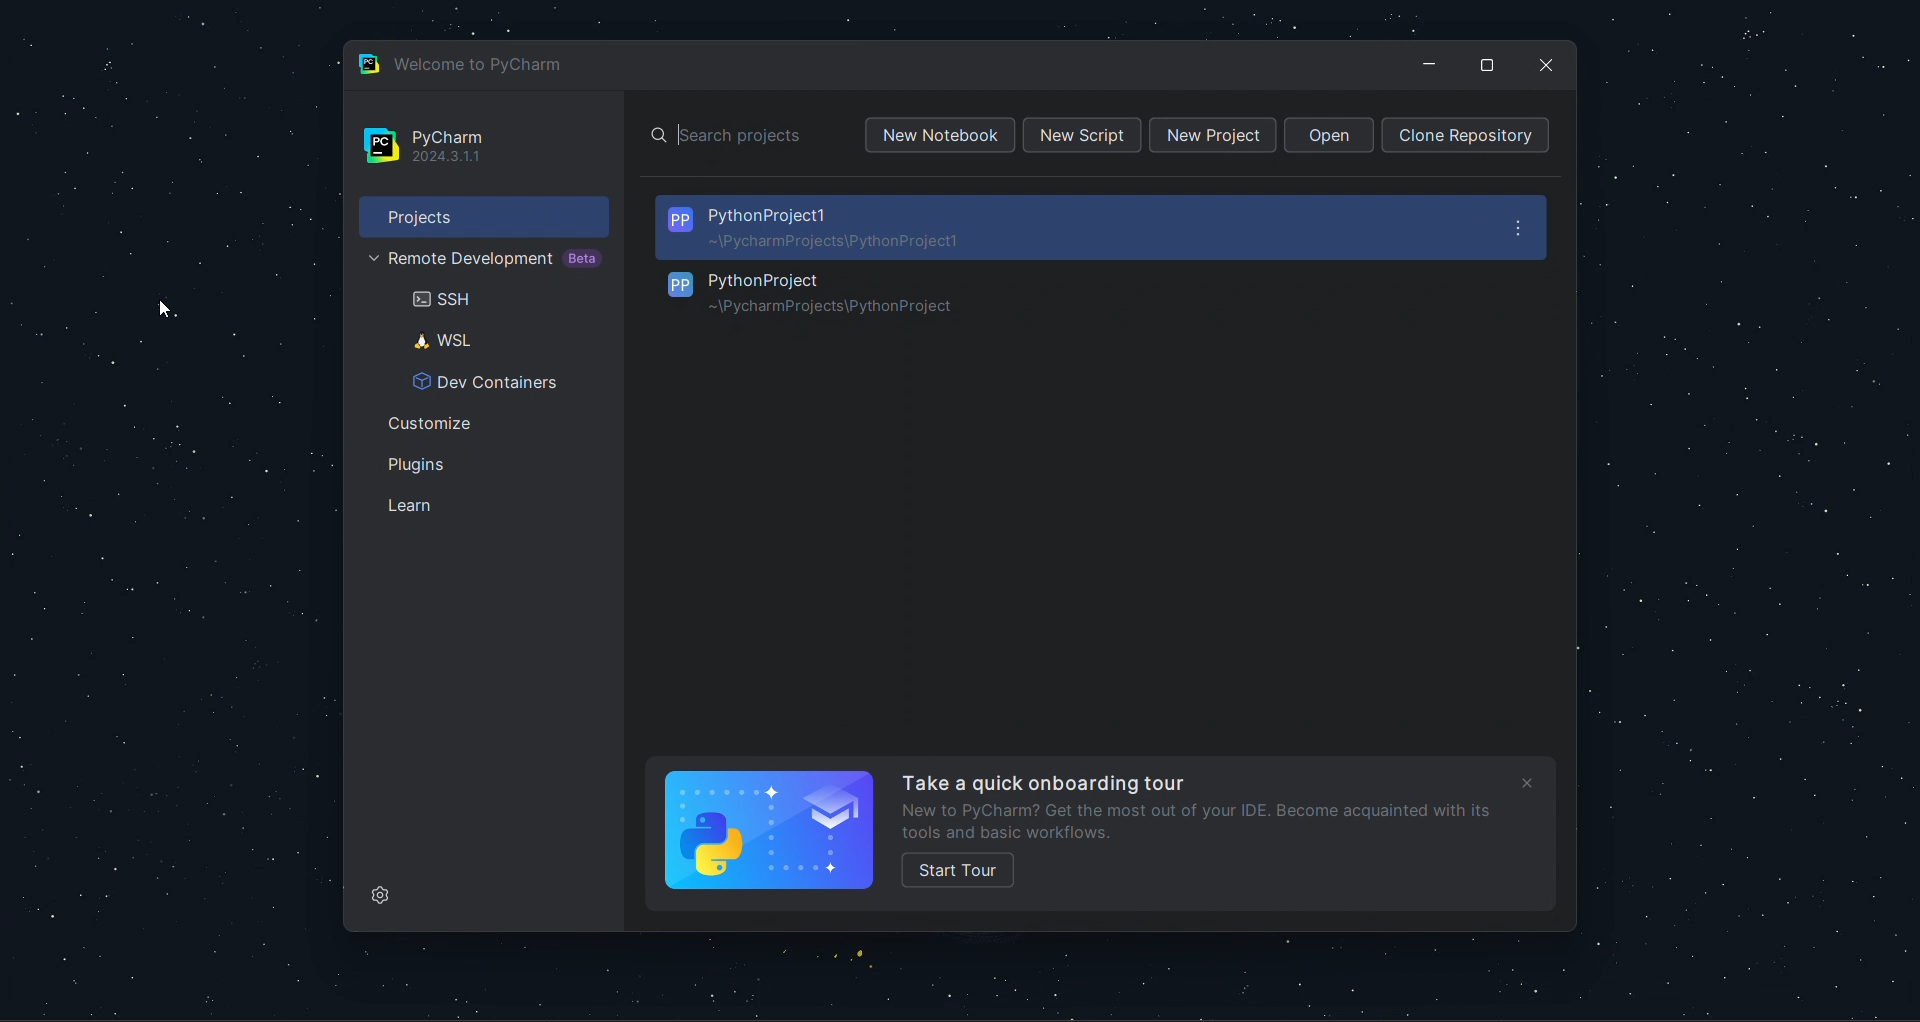 The image size is (1920, 1022). Describe the element at coordinates (1328, 137) in the screenshot. I see `open` at that location.